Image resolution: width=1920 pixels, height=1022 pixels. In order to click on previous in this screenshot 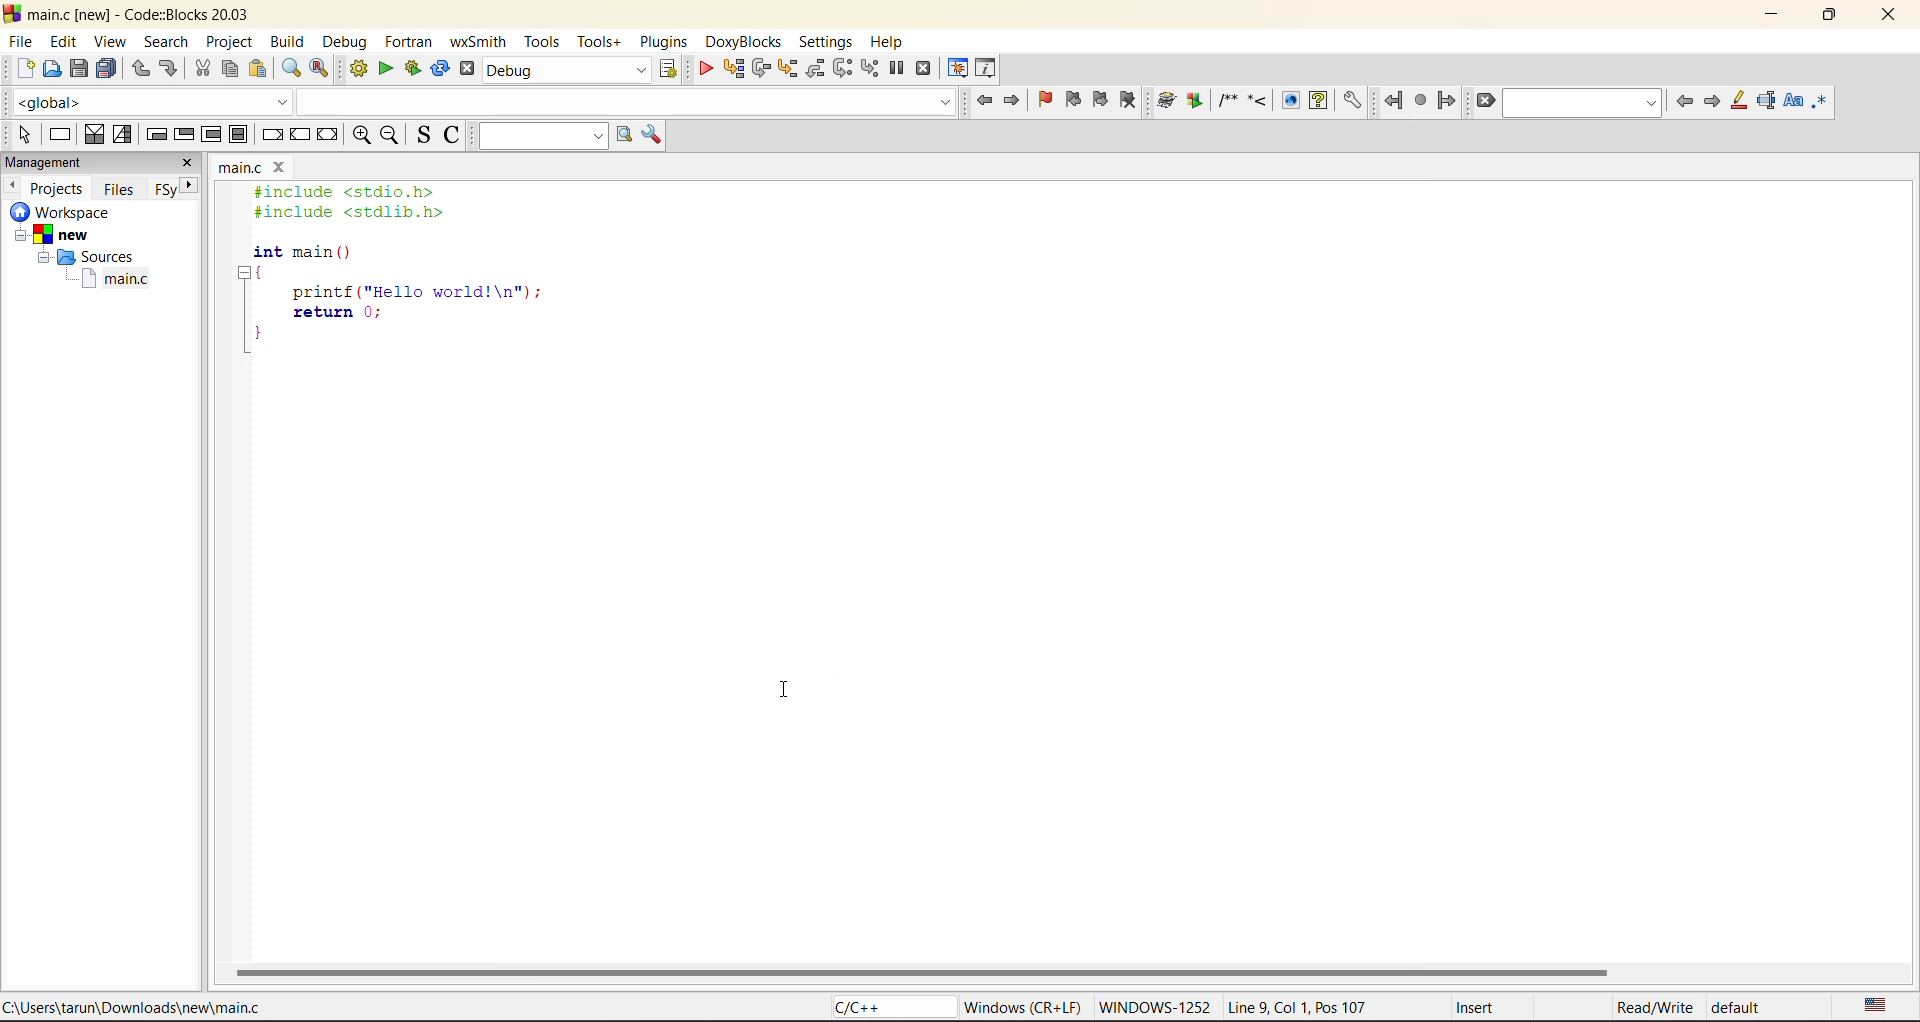, I will do `click(1684, 103)`.